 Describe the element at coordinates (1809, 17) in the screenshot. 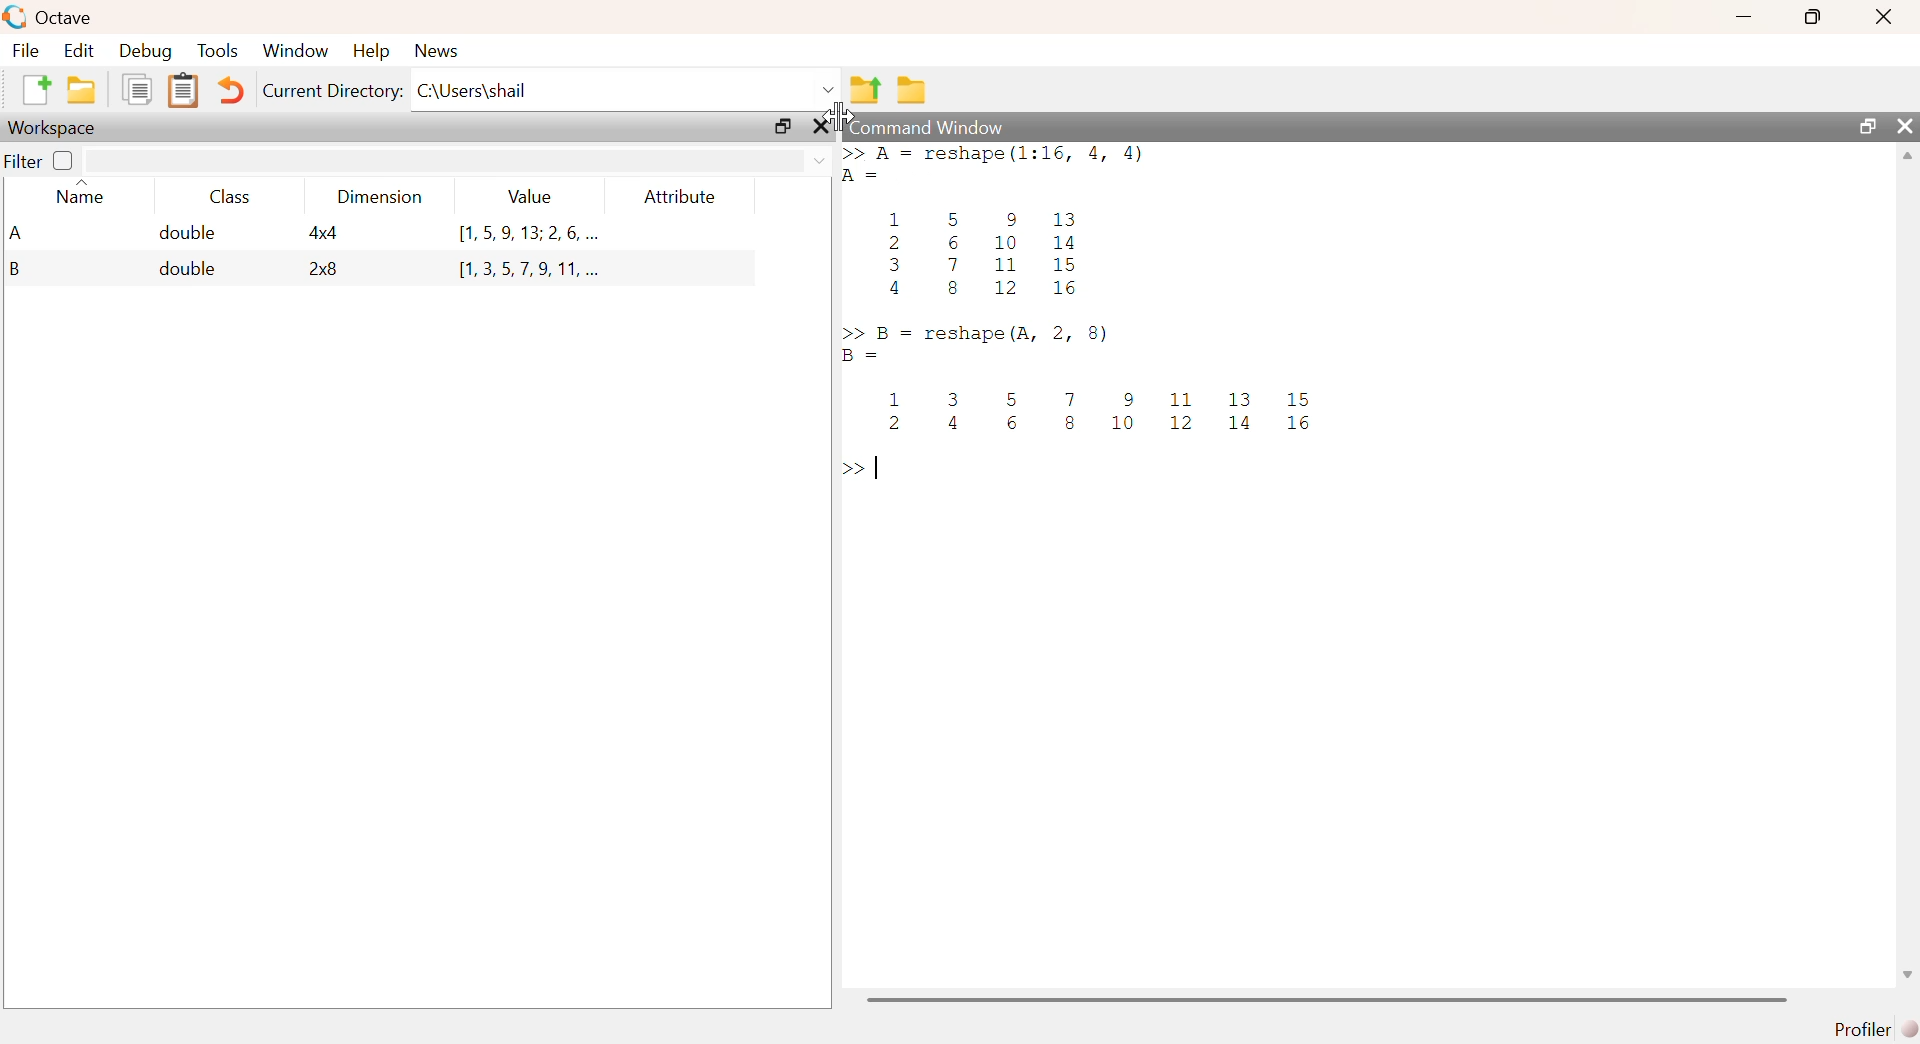

I see `maximize` at that location.